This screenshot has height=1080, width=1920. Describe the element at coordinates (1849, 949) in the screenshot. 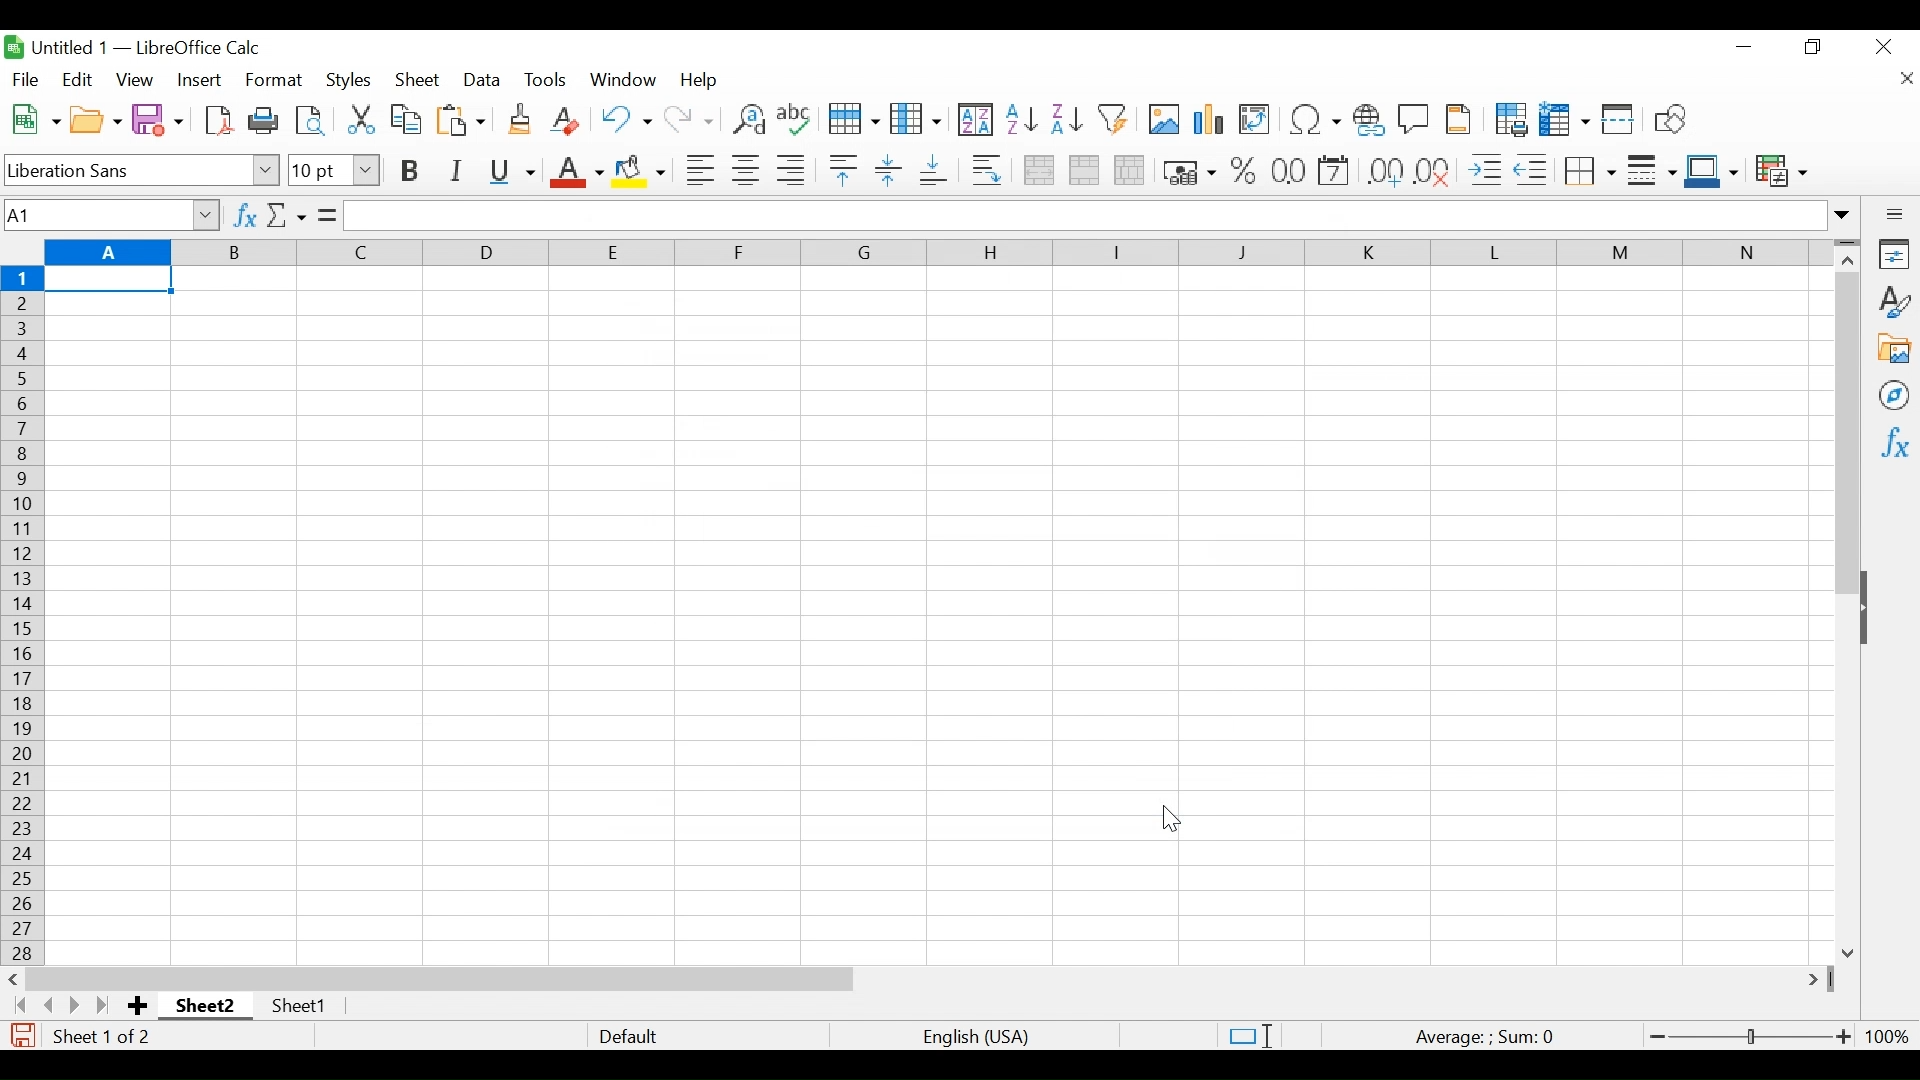

I see `Scroll down` at that location.